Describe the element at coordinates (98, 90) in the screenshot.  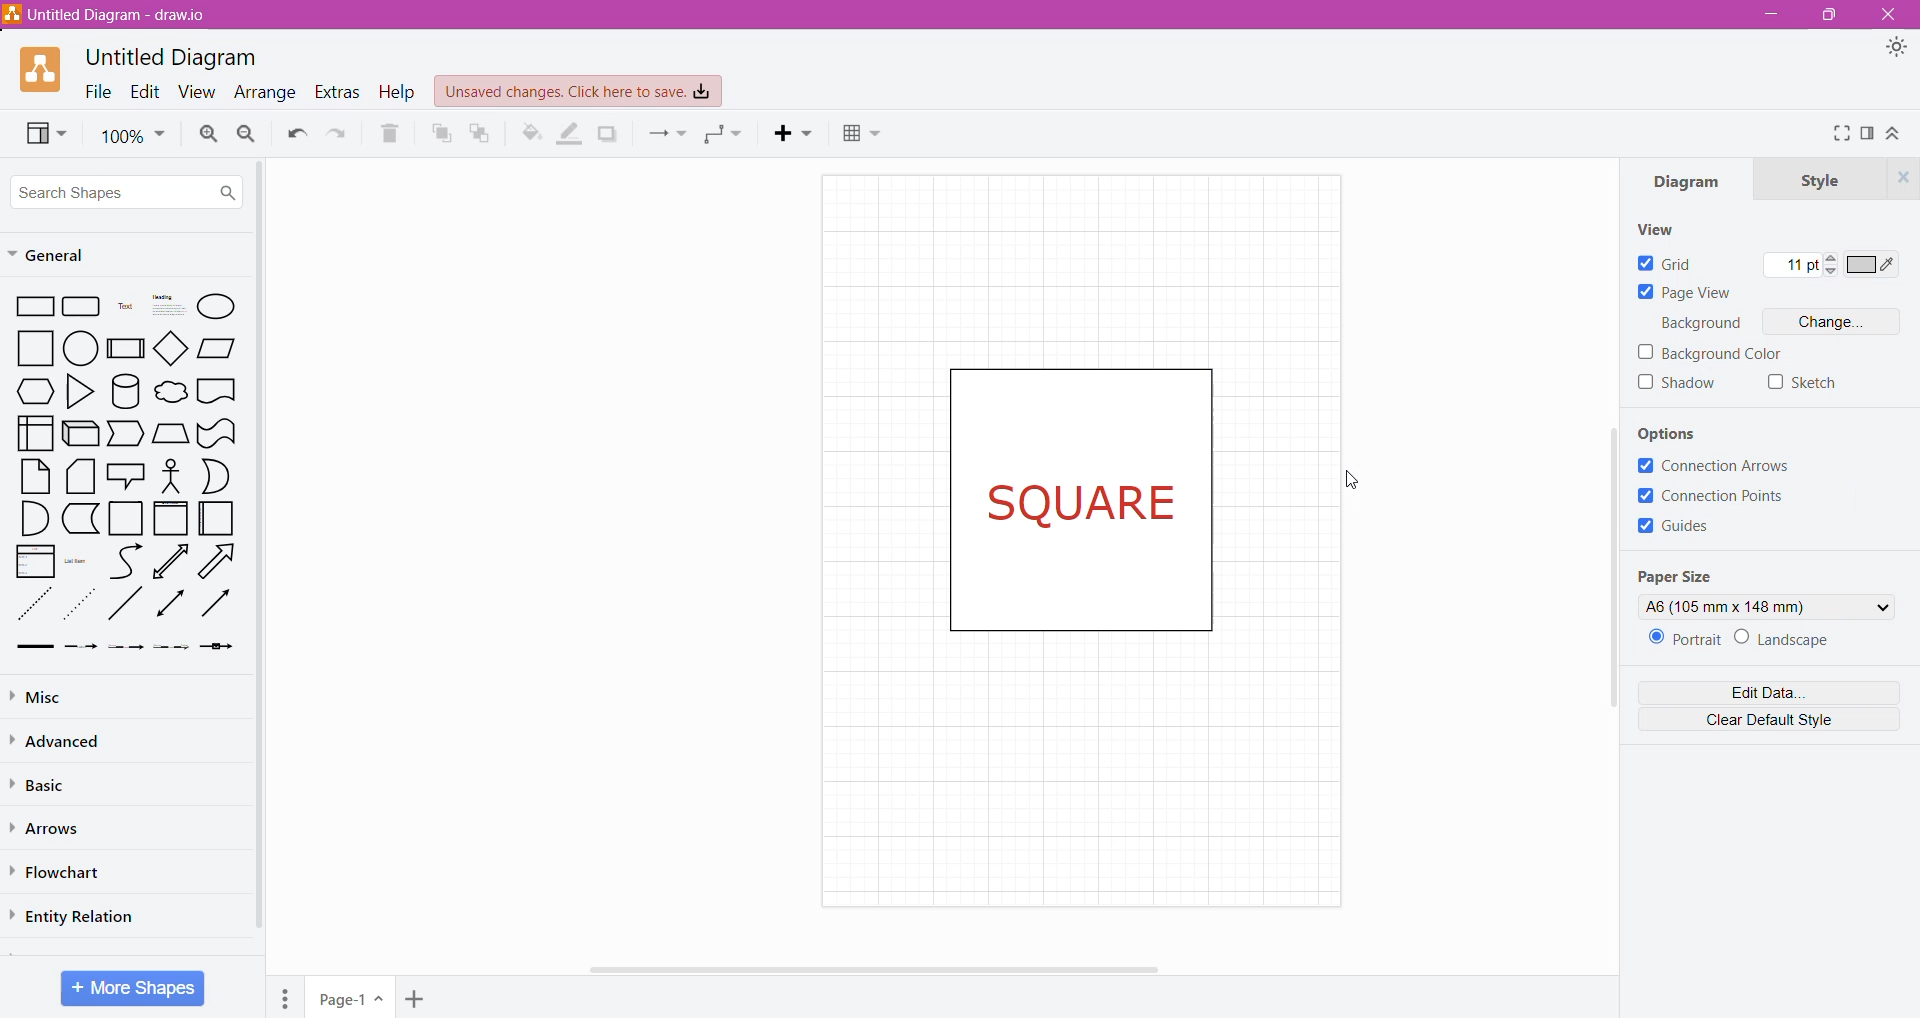
I see `File` at that location.